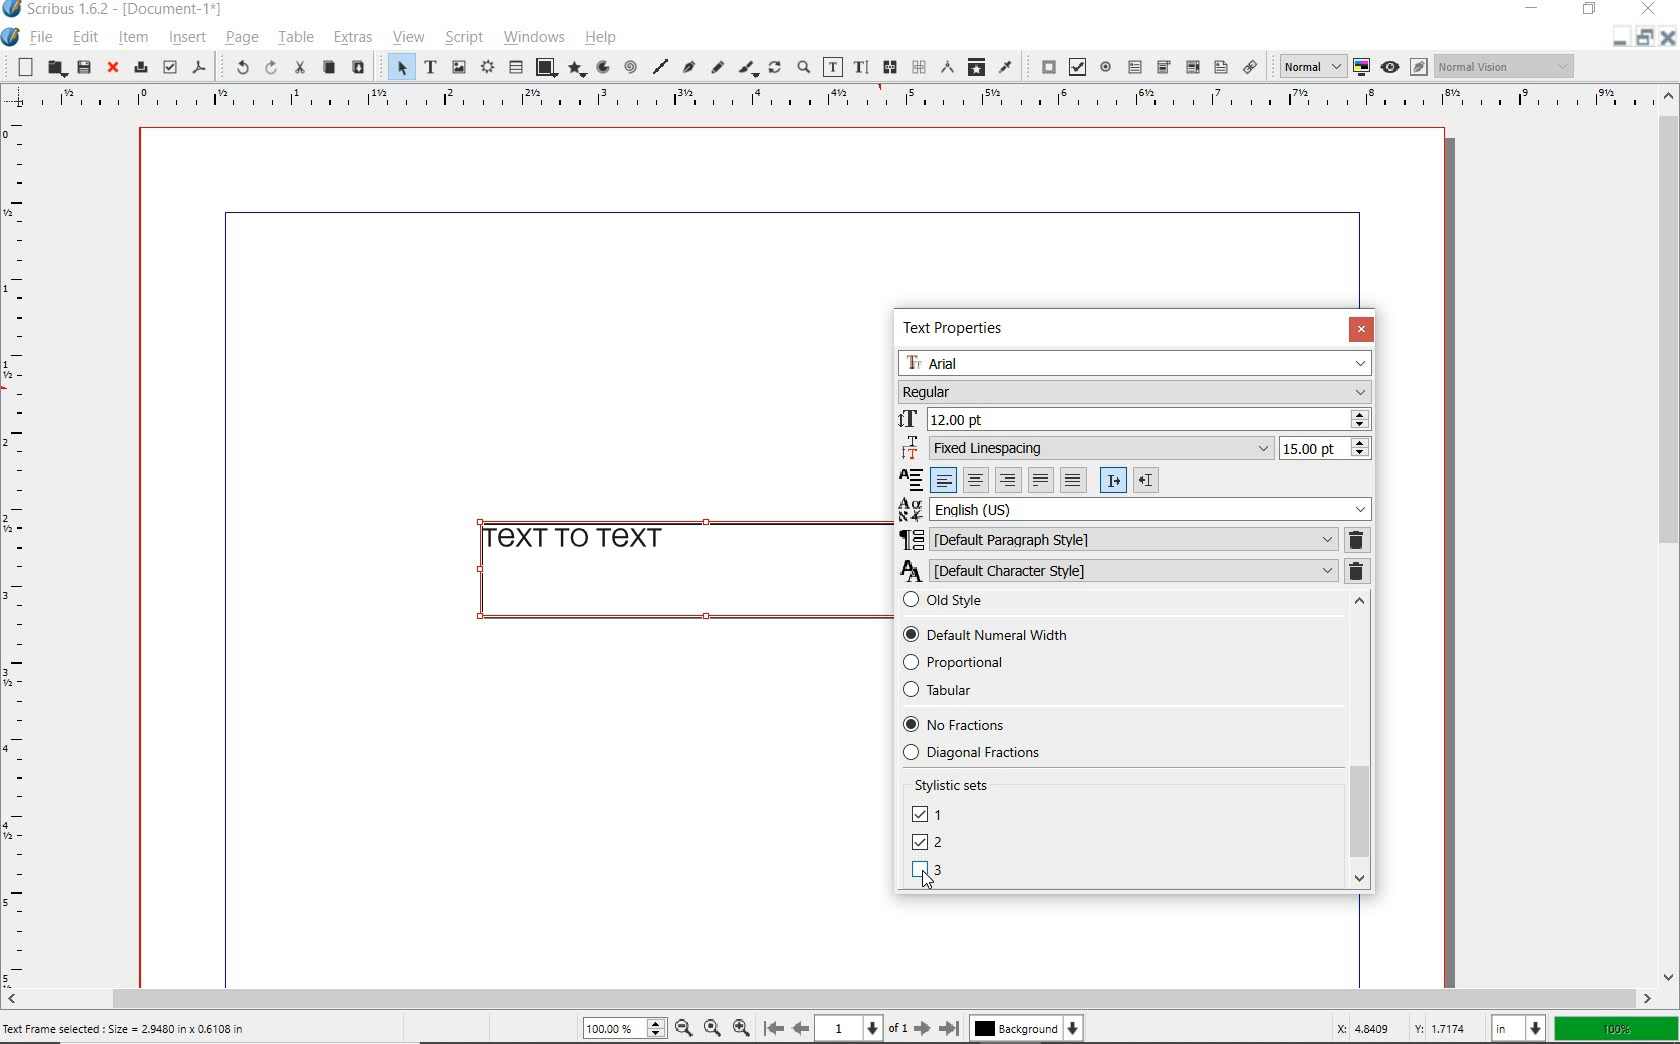 Image resolution: width=1680 pixels, height=1044 pixels. I want to click on REMOVE, so click(1358, 556).